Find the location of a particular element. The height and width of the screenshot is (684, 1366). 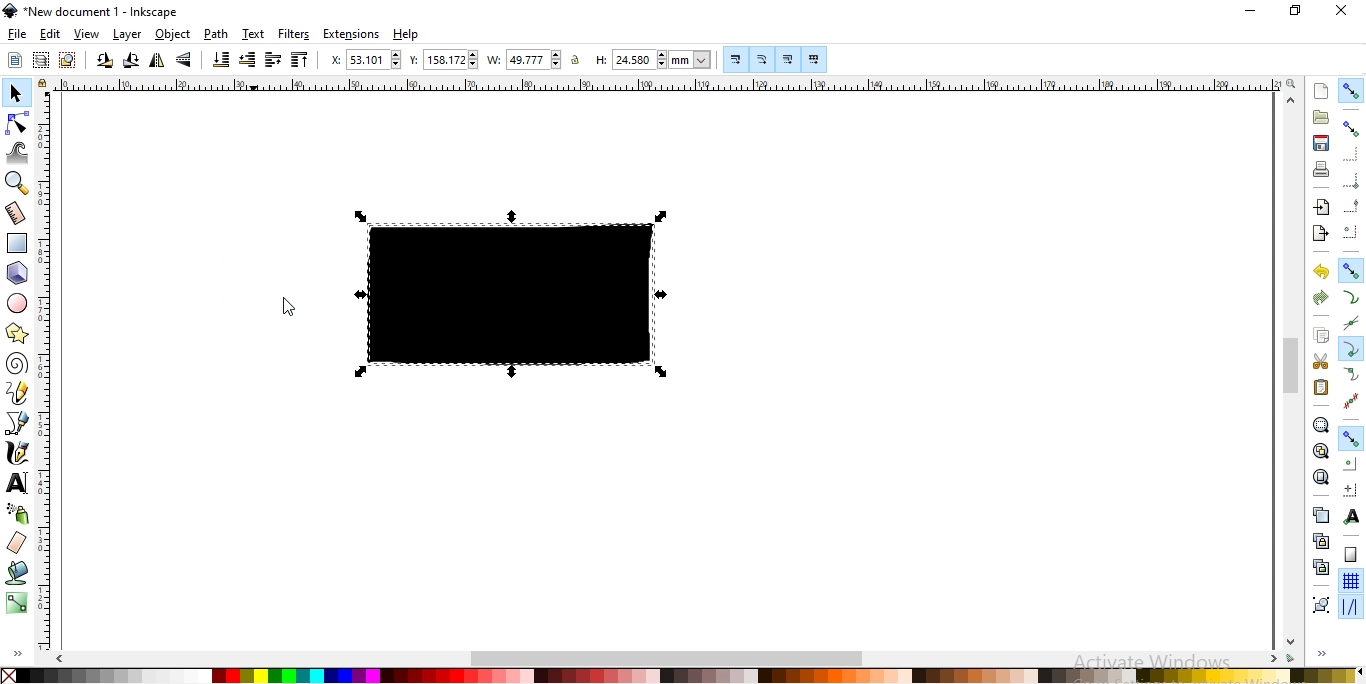

help is located at coordinates (406, 35).